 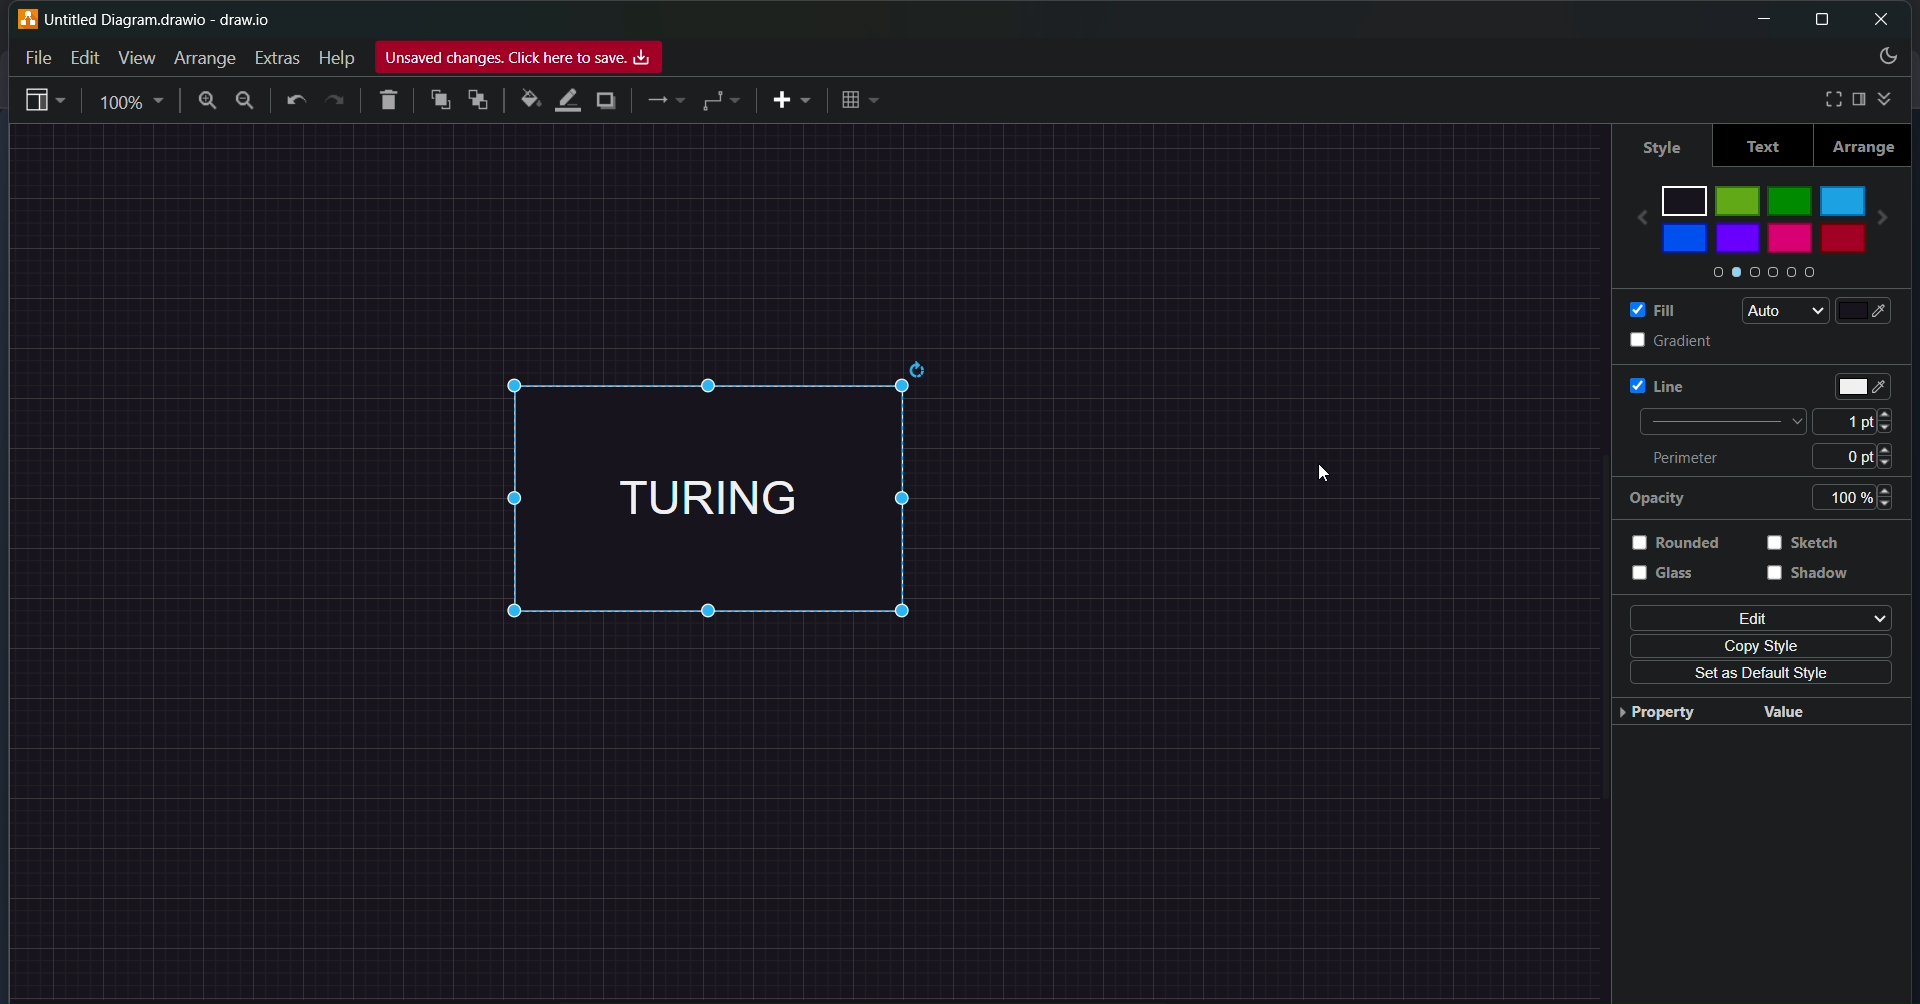 I want to click on text color, so click(x=1866, y=381).